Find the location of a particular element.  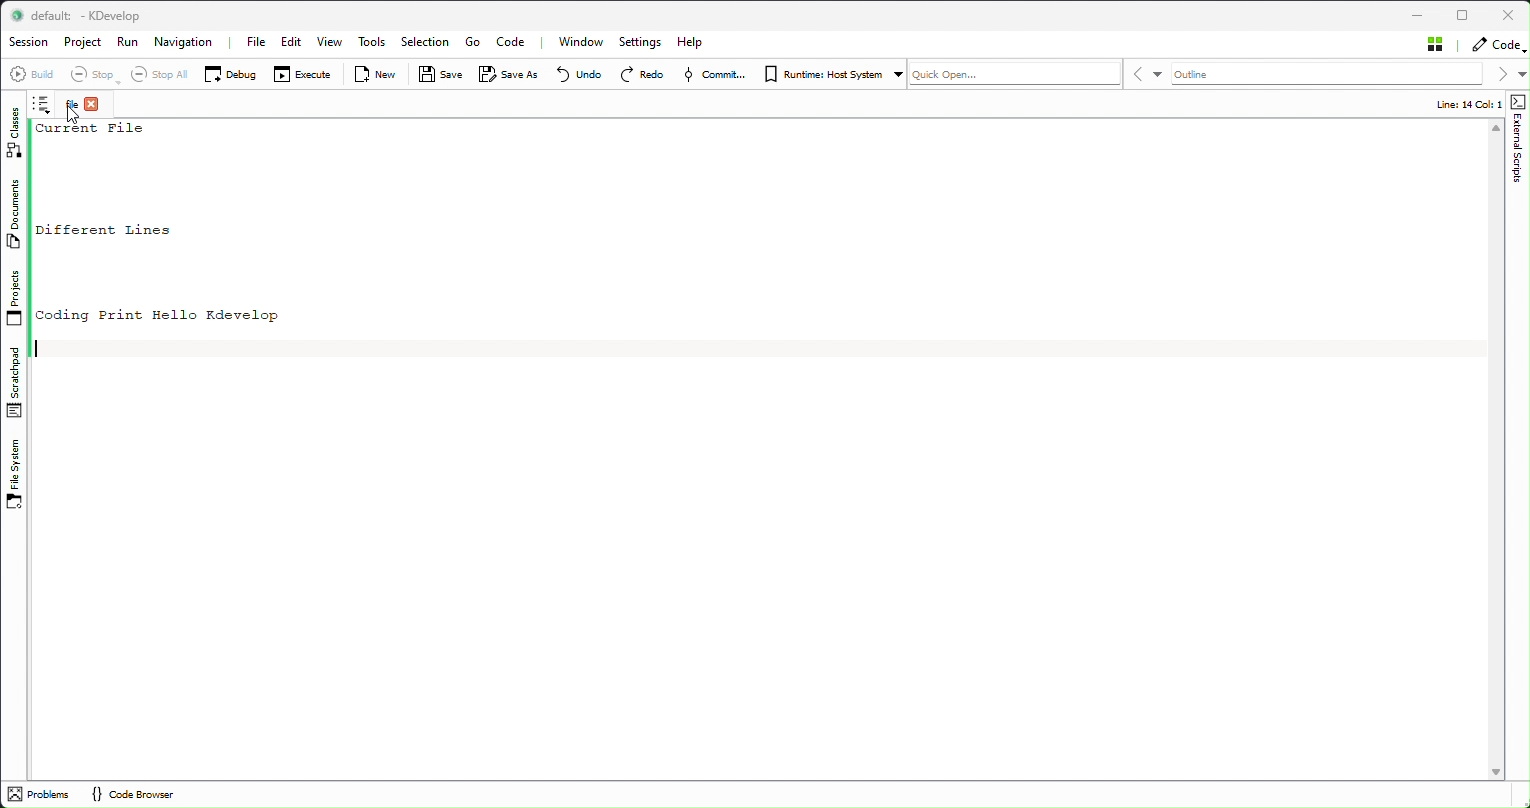

Commit is located at coordinates (720, 72).